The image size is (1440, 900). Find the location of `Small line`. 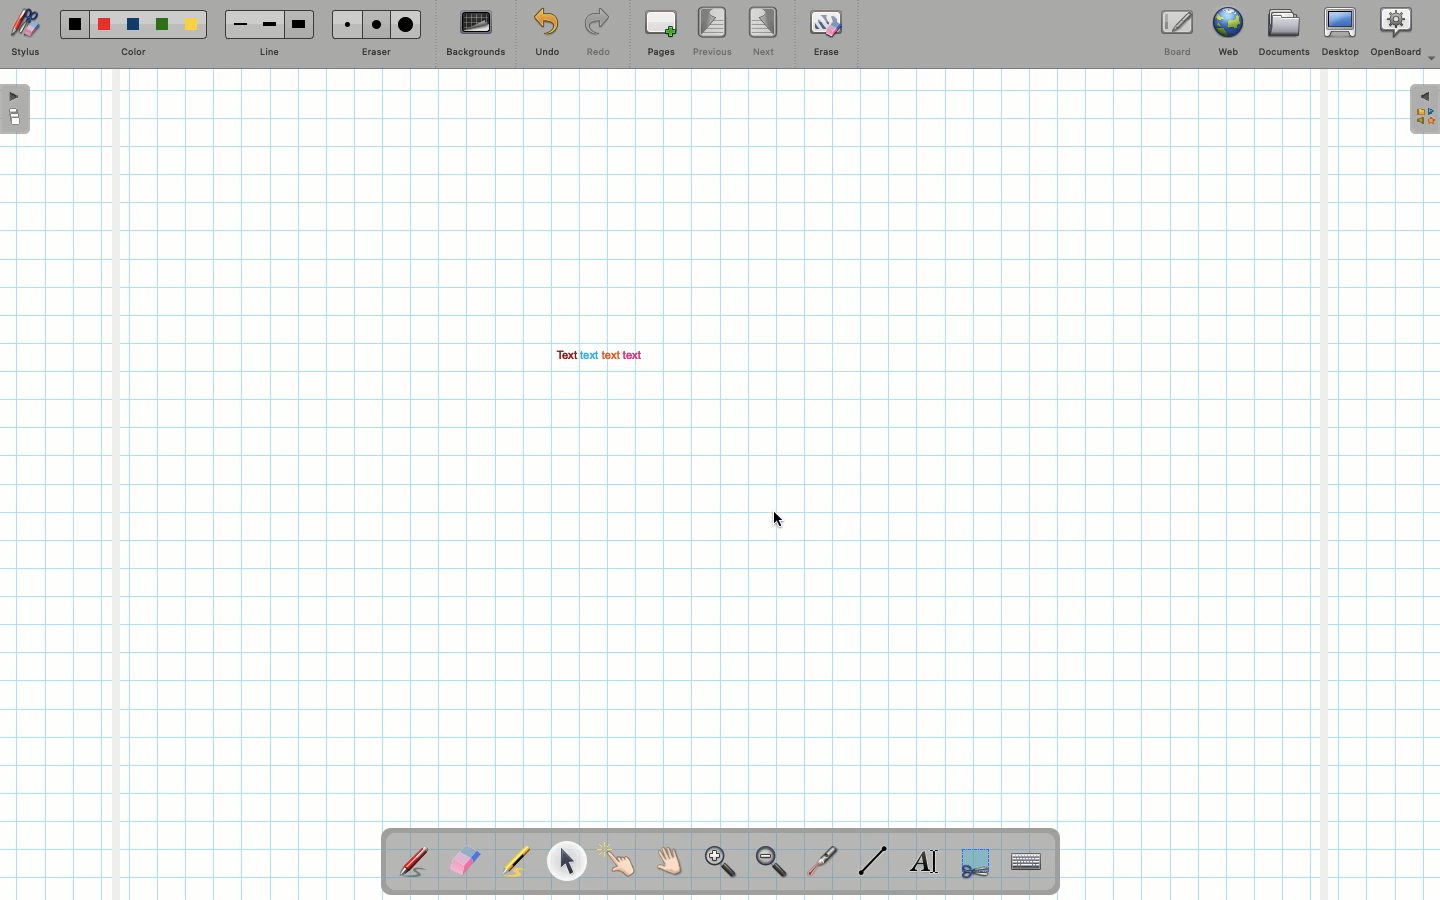

Small line is located at coordinates (237, 25).